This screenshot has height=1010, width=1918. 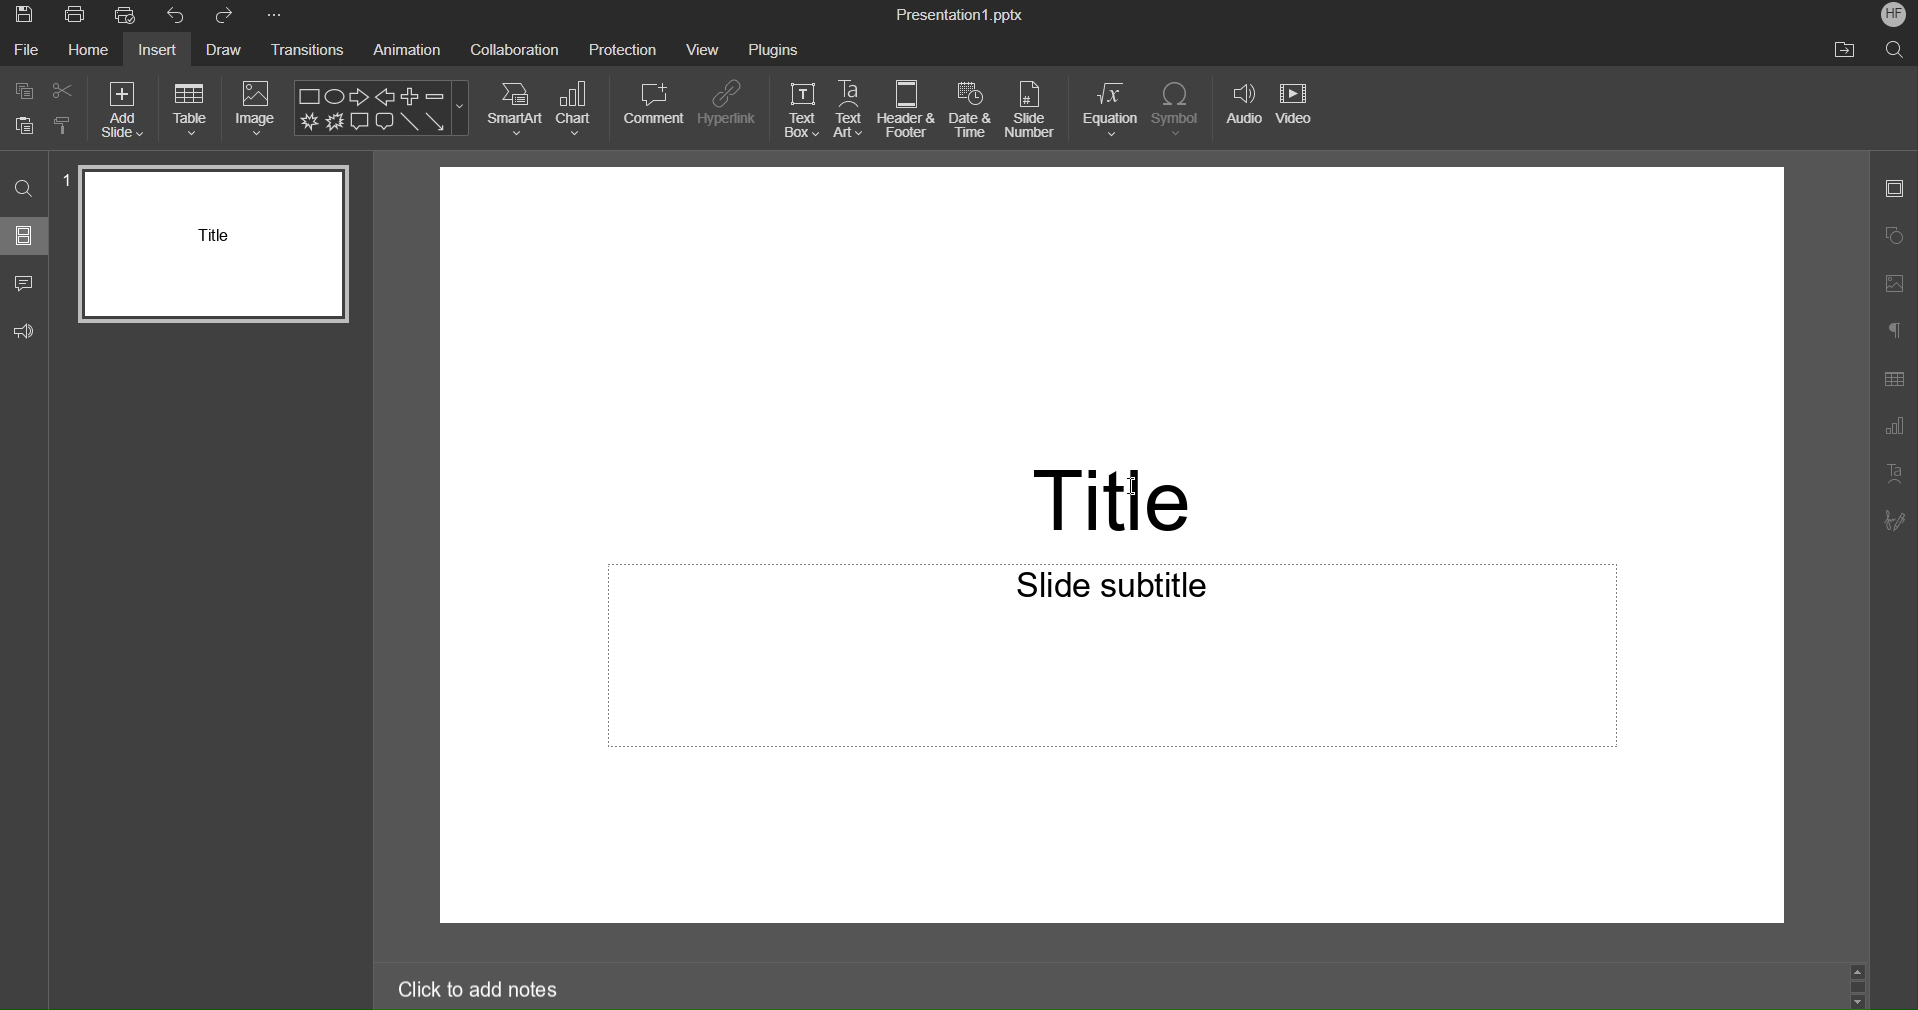 What do you see at coordinates (22, 16) in the screenshot?
I see `Save` at bounding box center [22, 16].